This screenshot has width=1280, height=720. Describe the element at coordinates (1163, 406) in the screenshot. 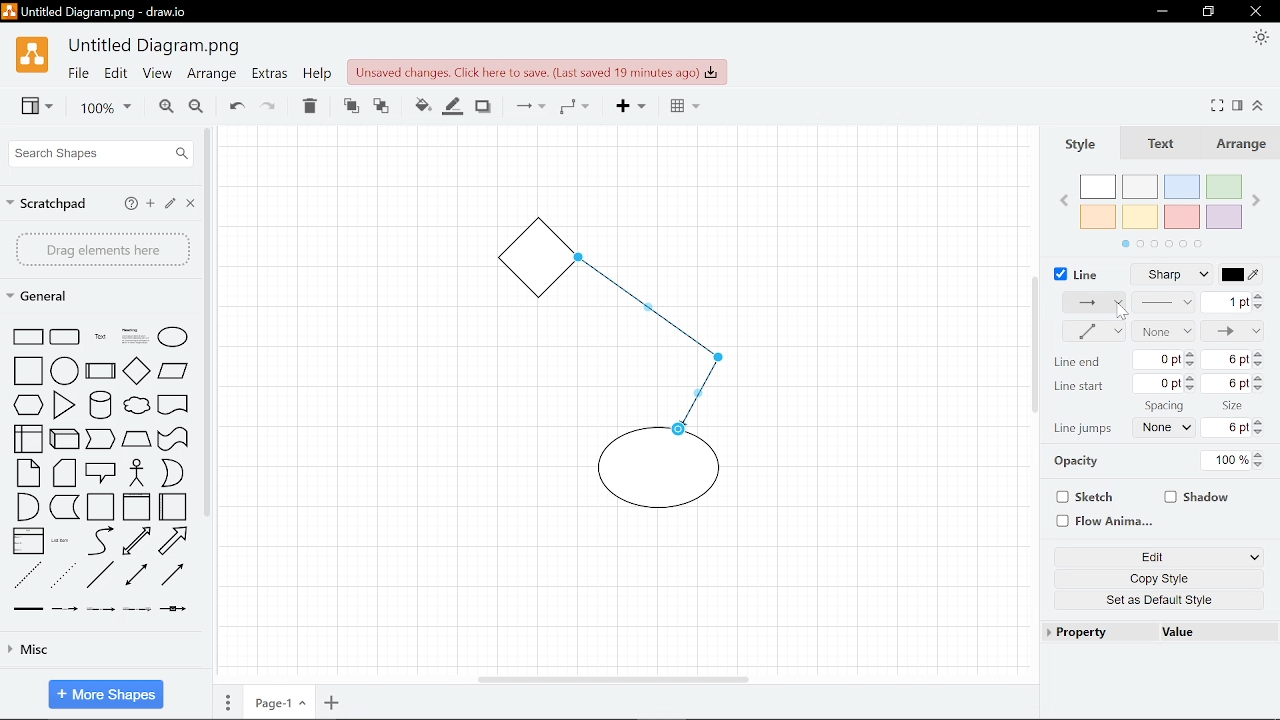

I see `space` at that location.